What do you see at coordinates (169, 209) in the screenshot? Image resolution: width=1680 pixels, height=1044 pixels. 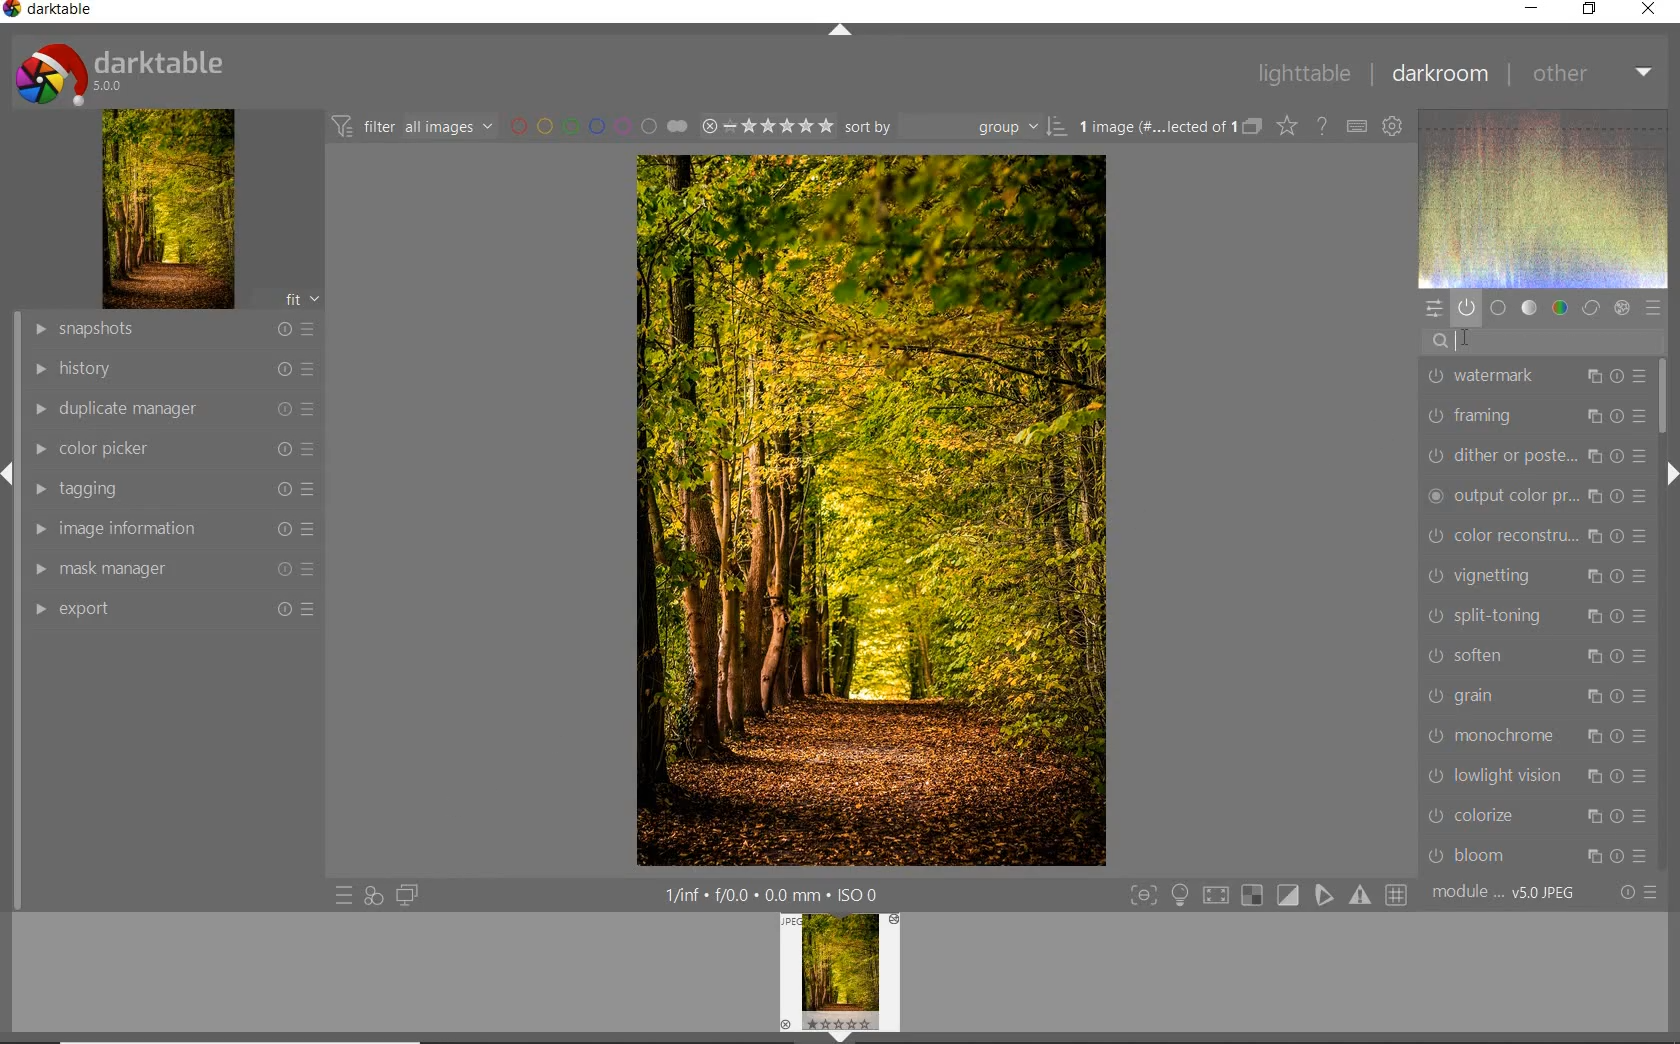 I see `image` at bounding box center [169, 209].